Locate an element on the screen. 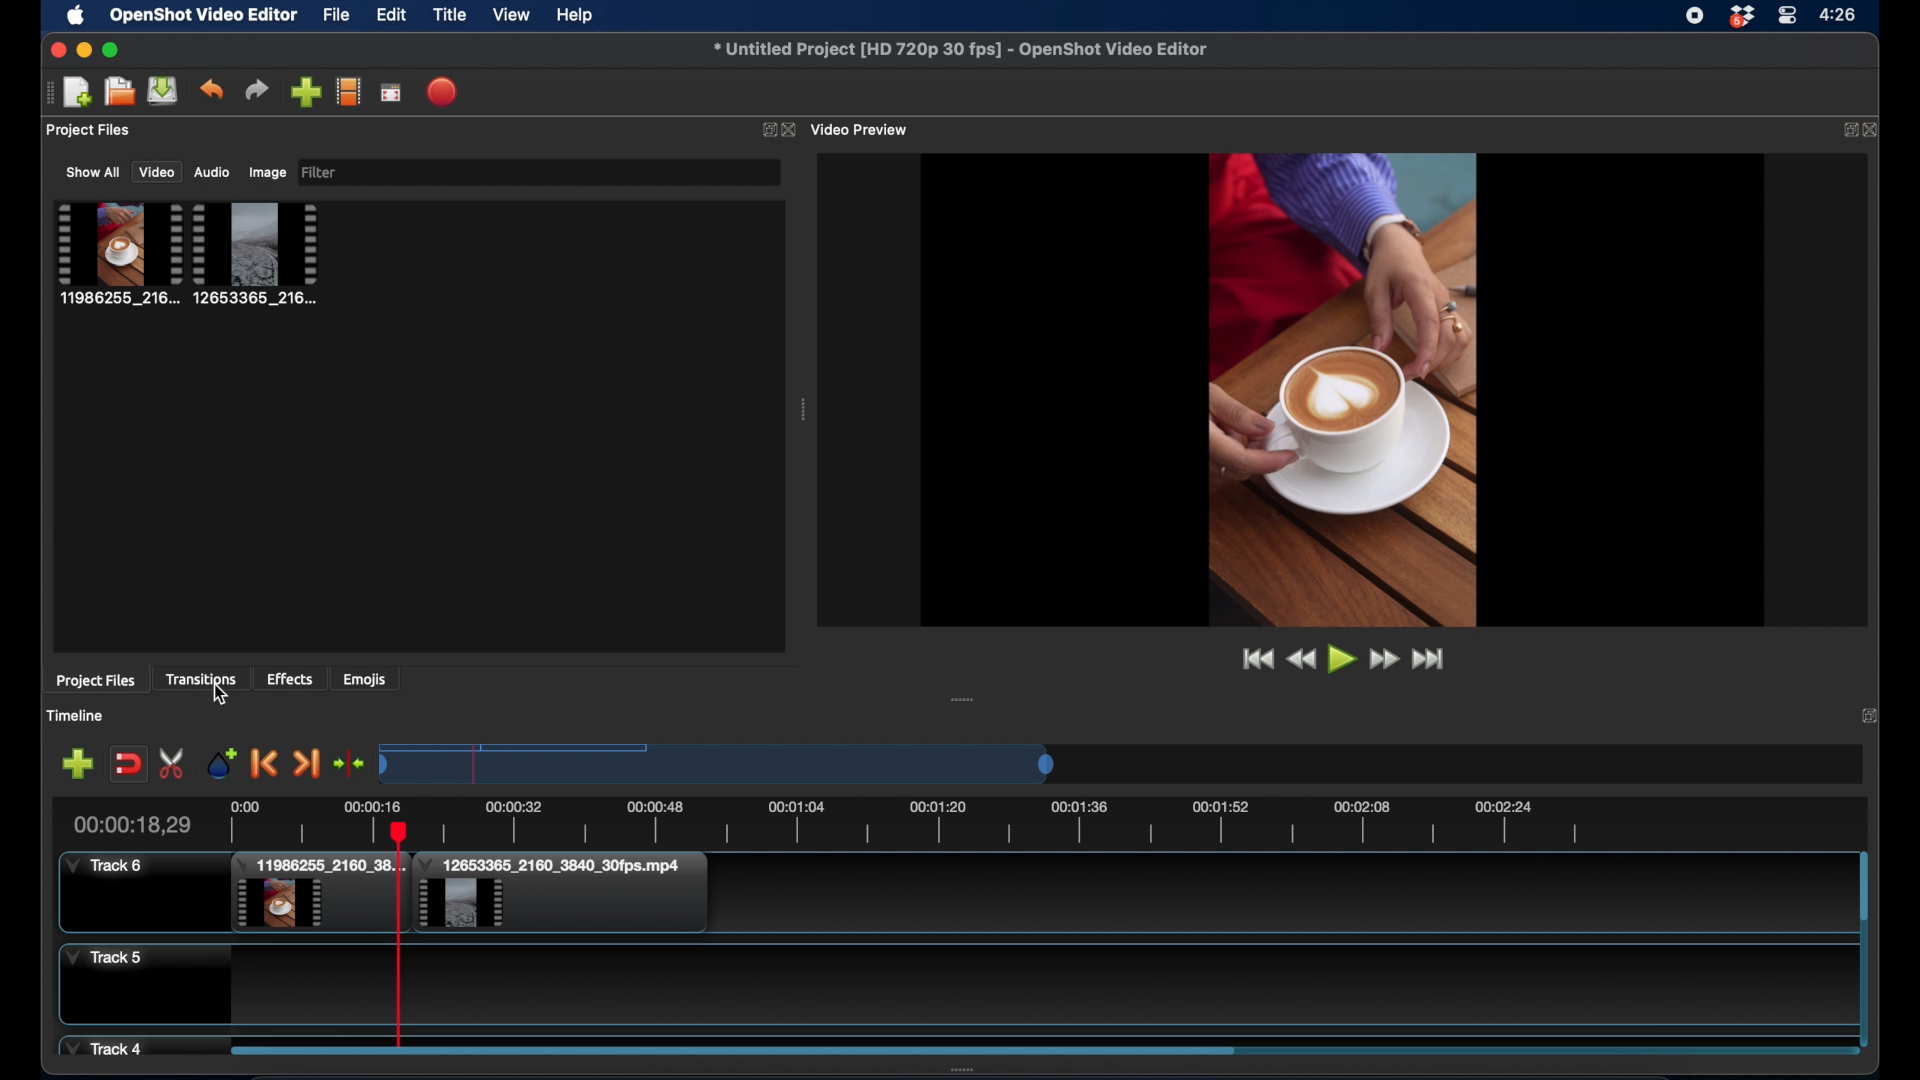 This screenshot has height=1080, width=1920. rewind is located at coordinates (1300, 659).